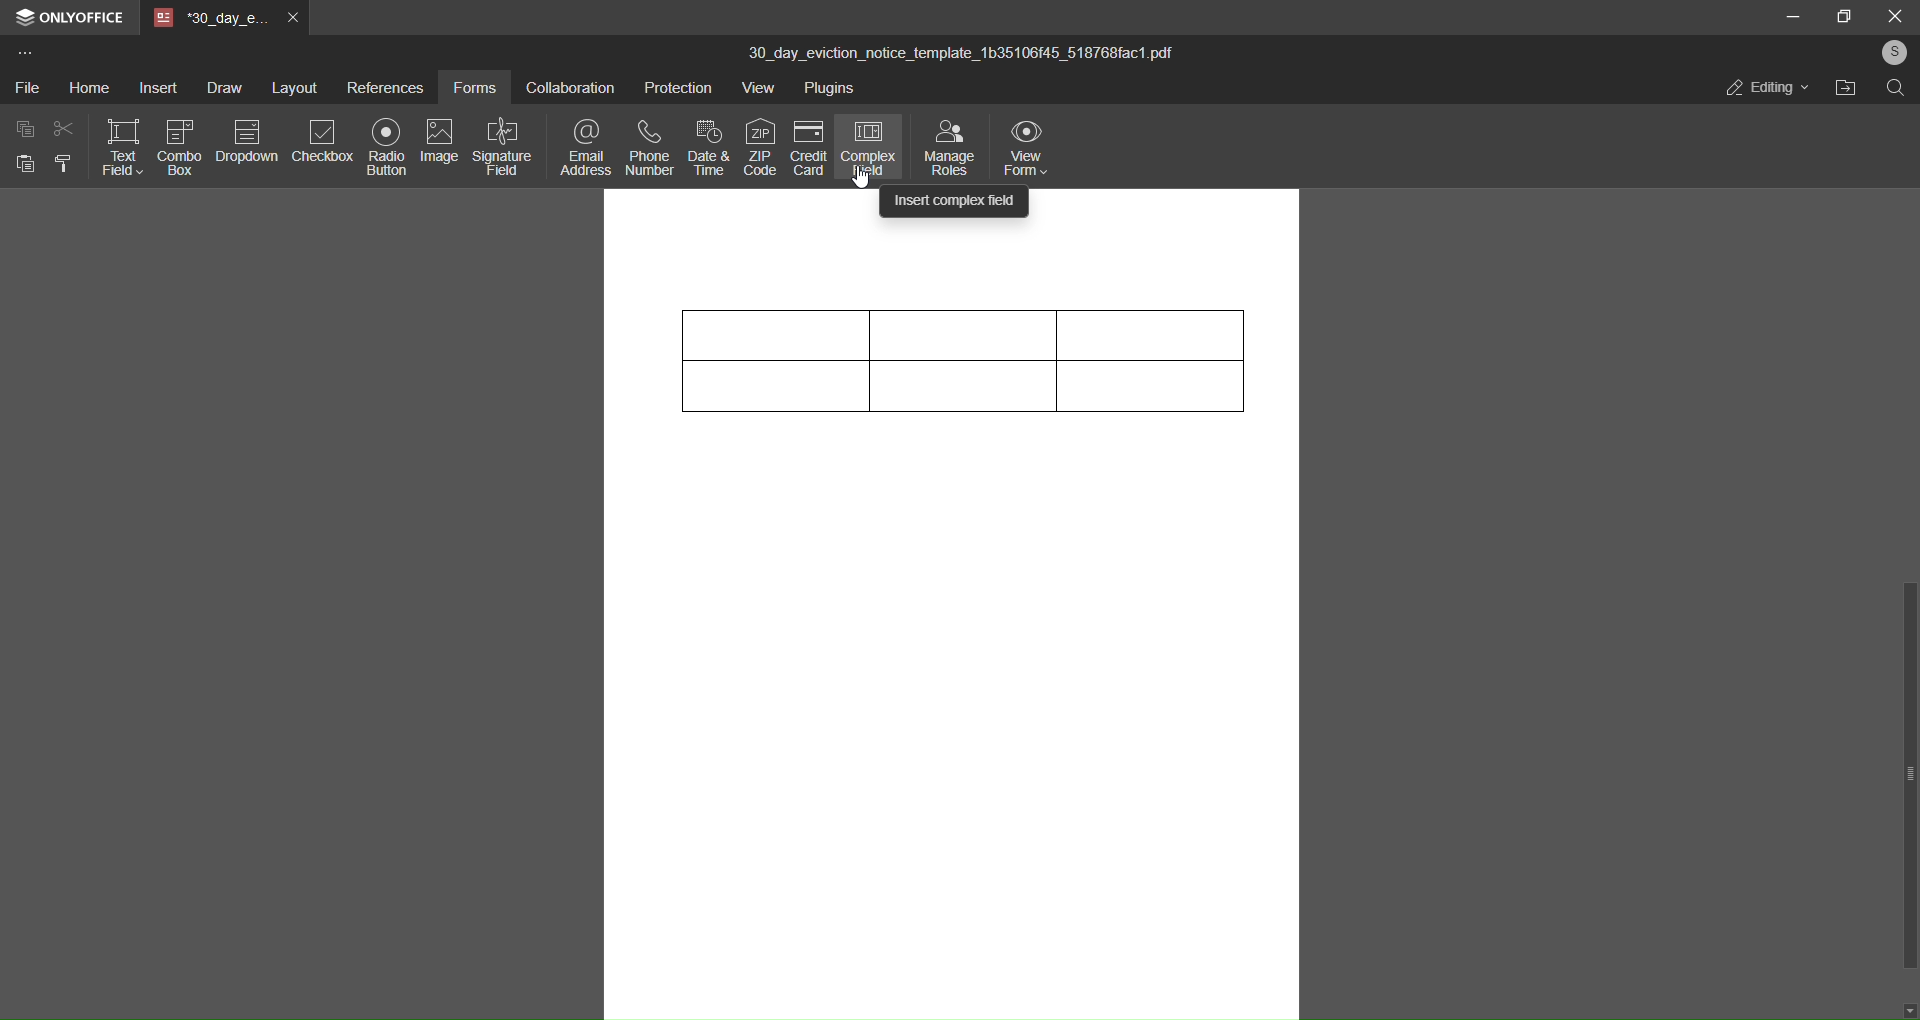  I want to click on credit card, so click(808, 147).